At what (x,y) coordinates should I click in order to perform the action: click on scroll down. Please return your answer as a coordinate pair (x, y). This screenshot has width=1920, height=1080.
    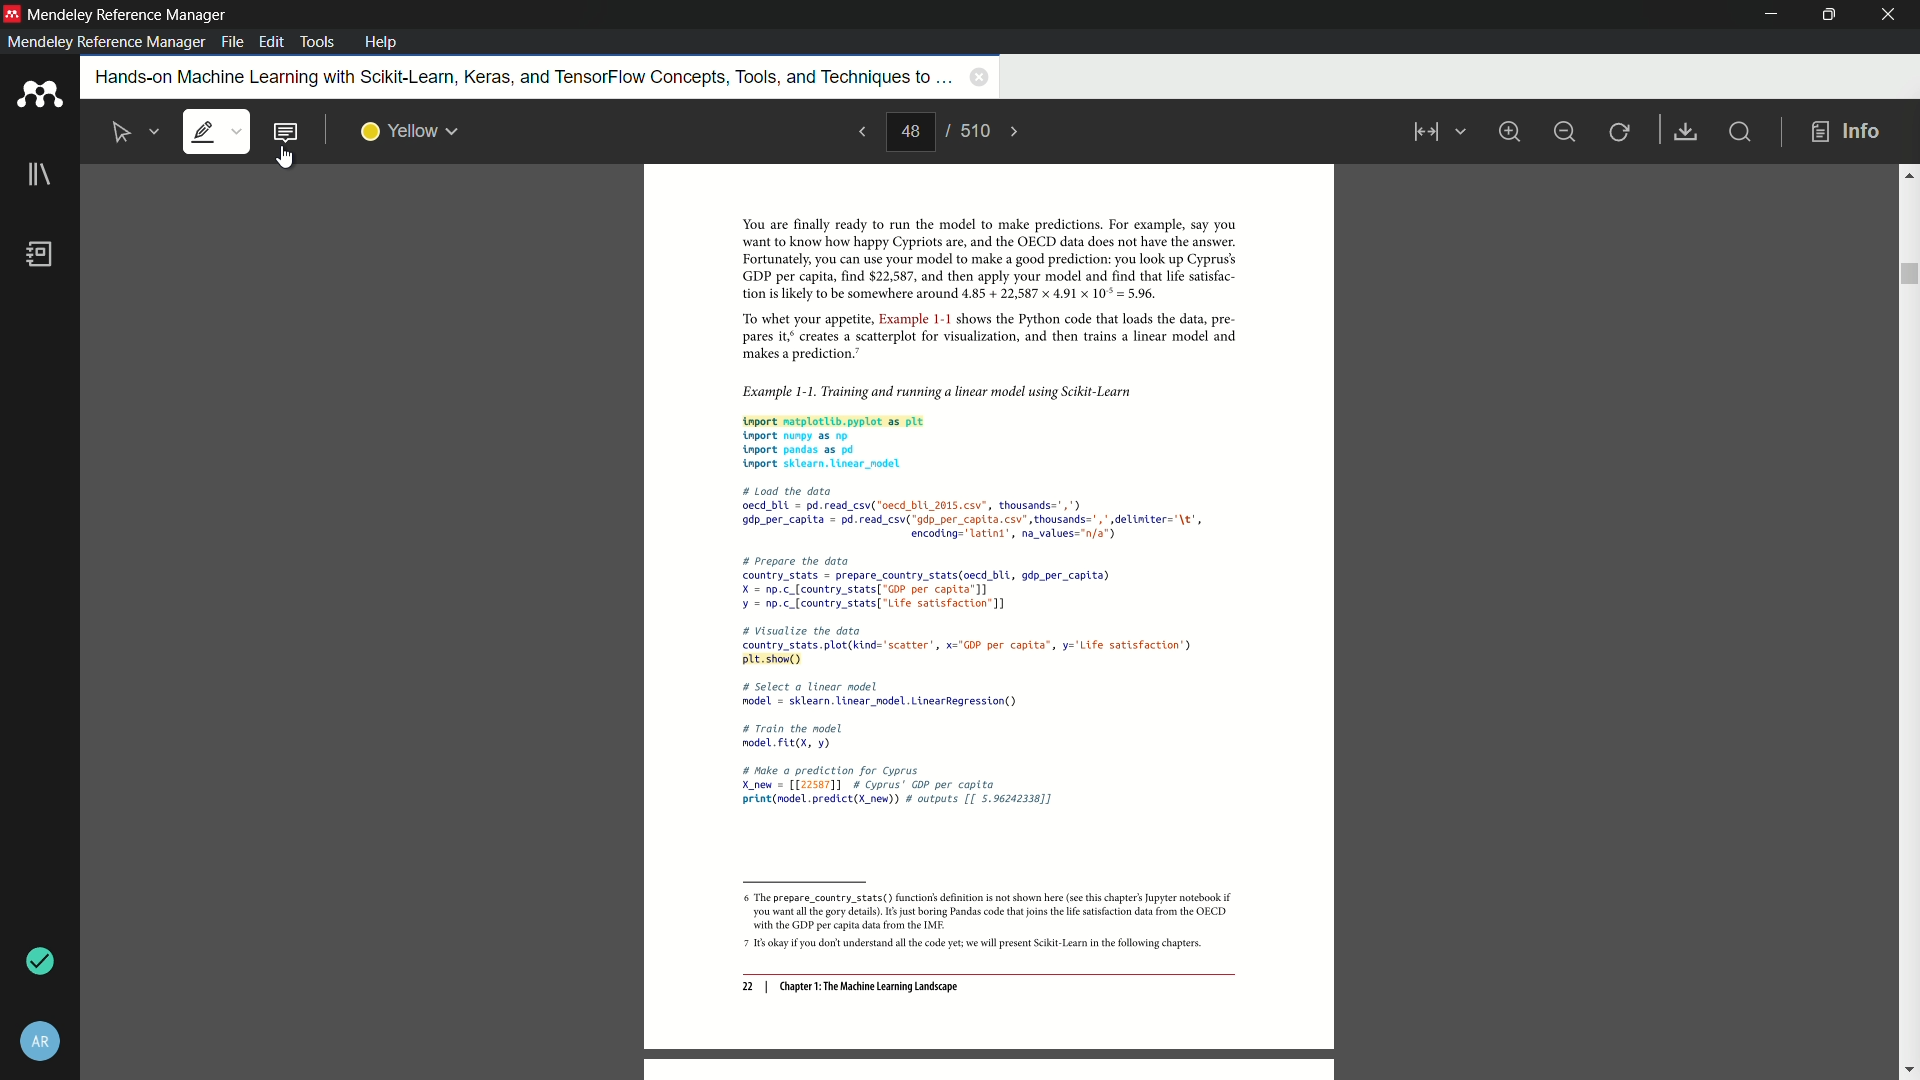
    Looking at the image, I should click on (1908, 1071).